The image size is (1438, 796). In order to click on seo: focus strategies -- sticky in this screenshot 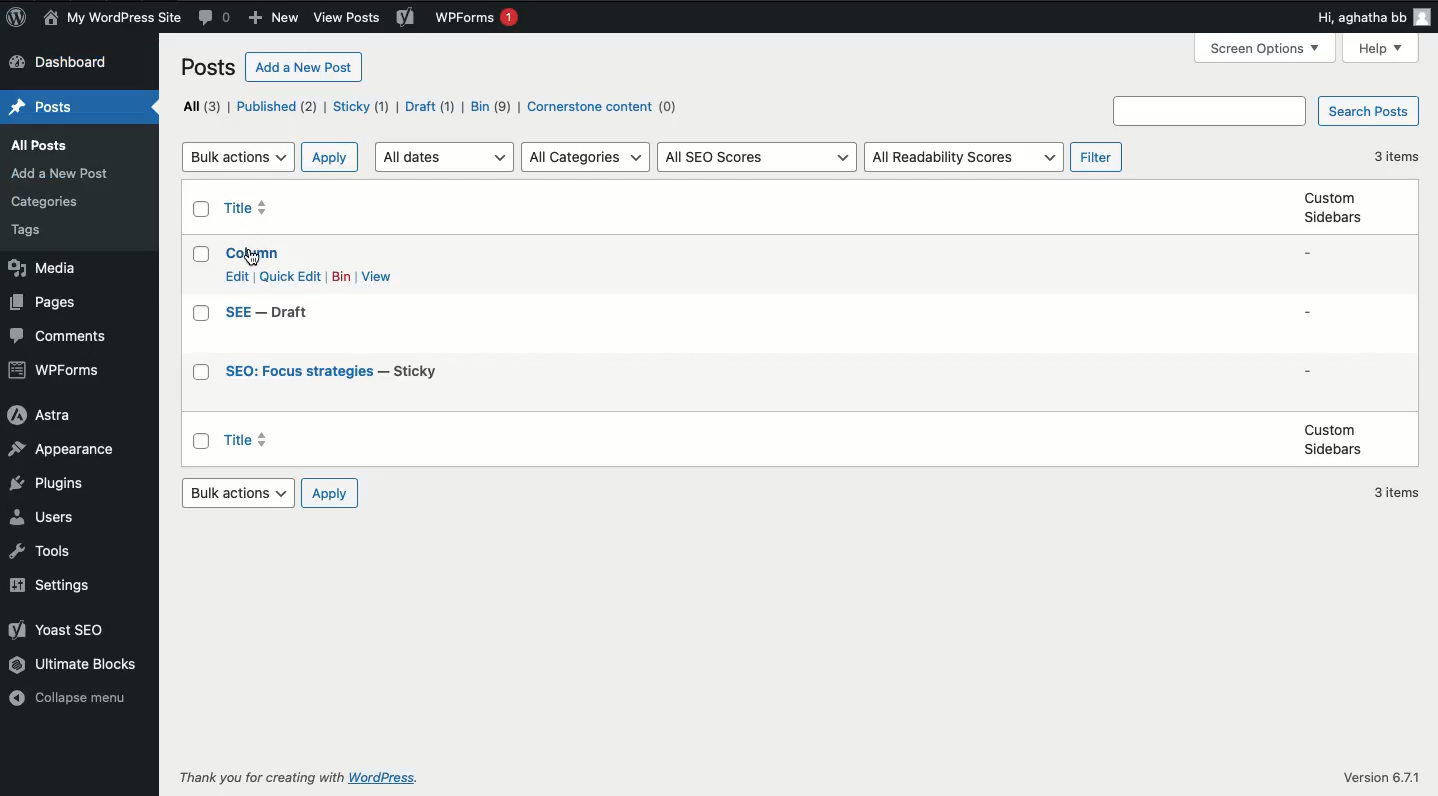, I will do `click(334, 372)`.